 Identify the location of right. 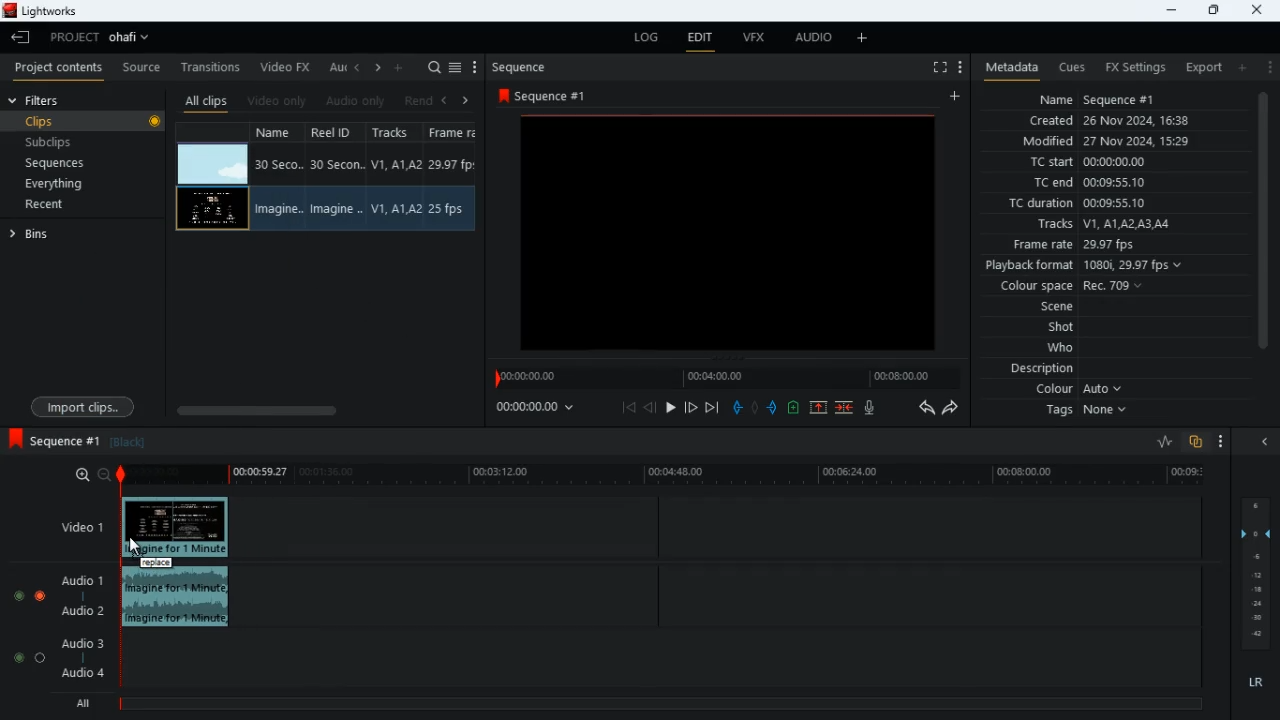
(378, 69).